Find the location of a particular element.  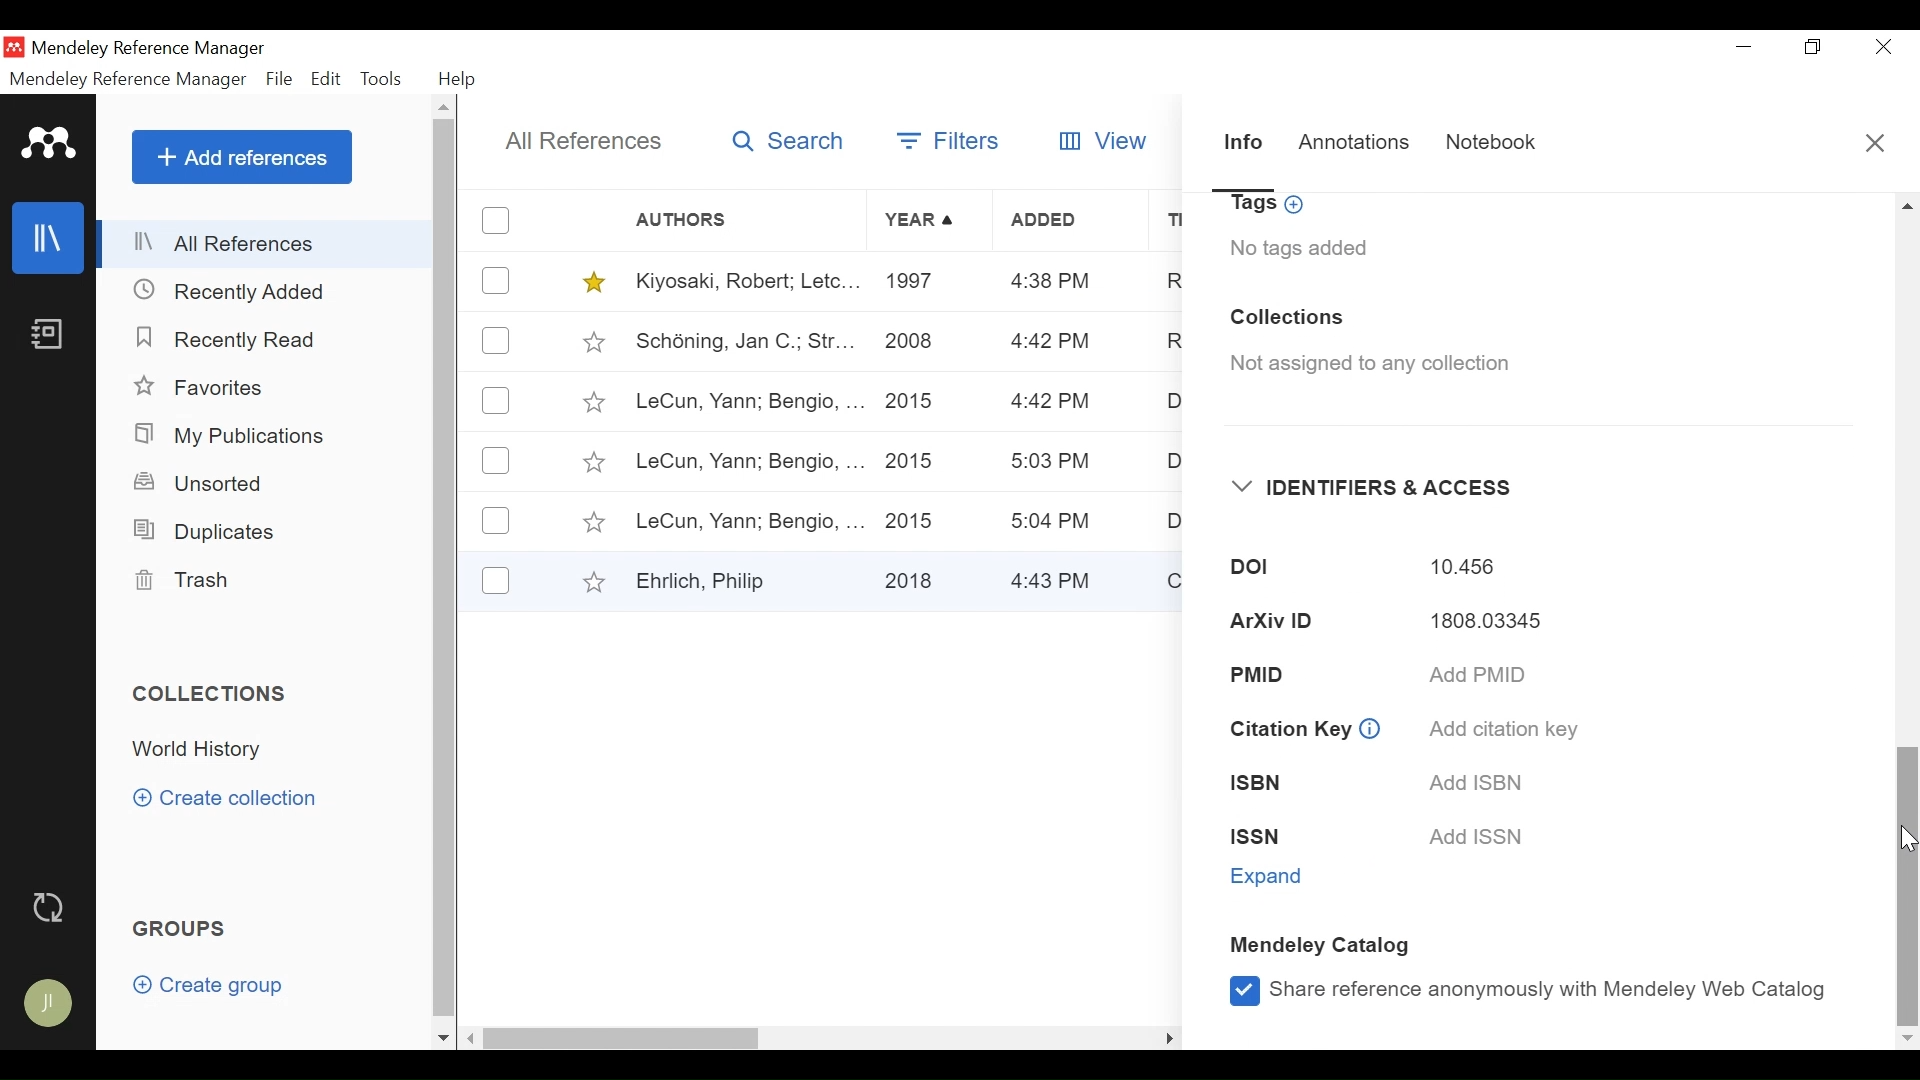

Citation Key is located at coordinates (1288, 730).